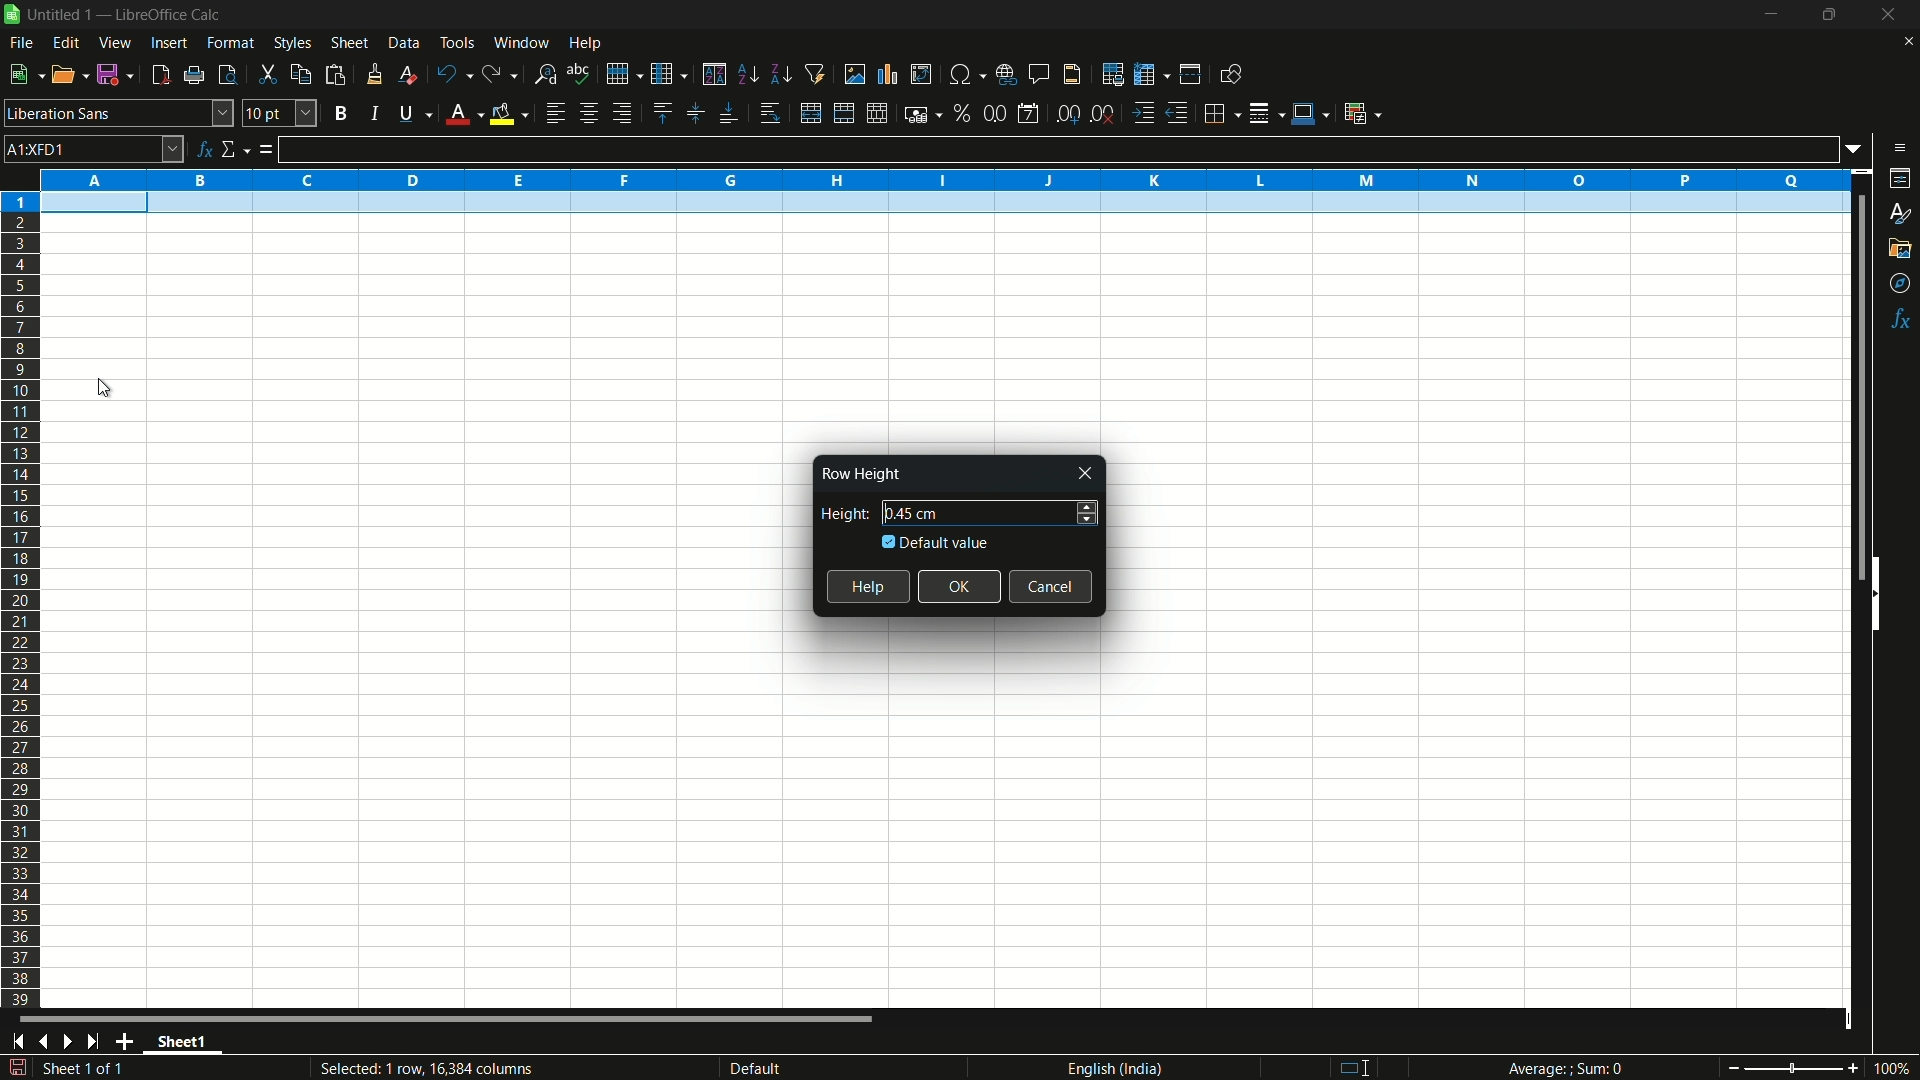  I want to click on Row Height, so click(859, 474).